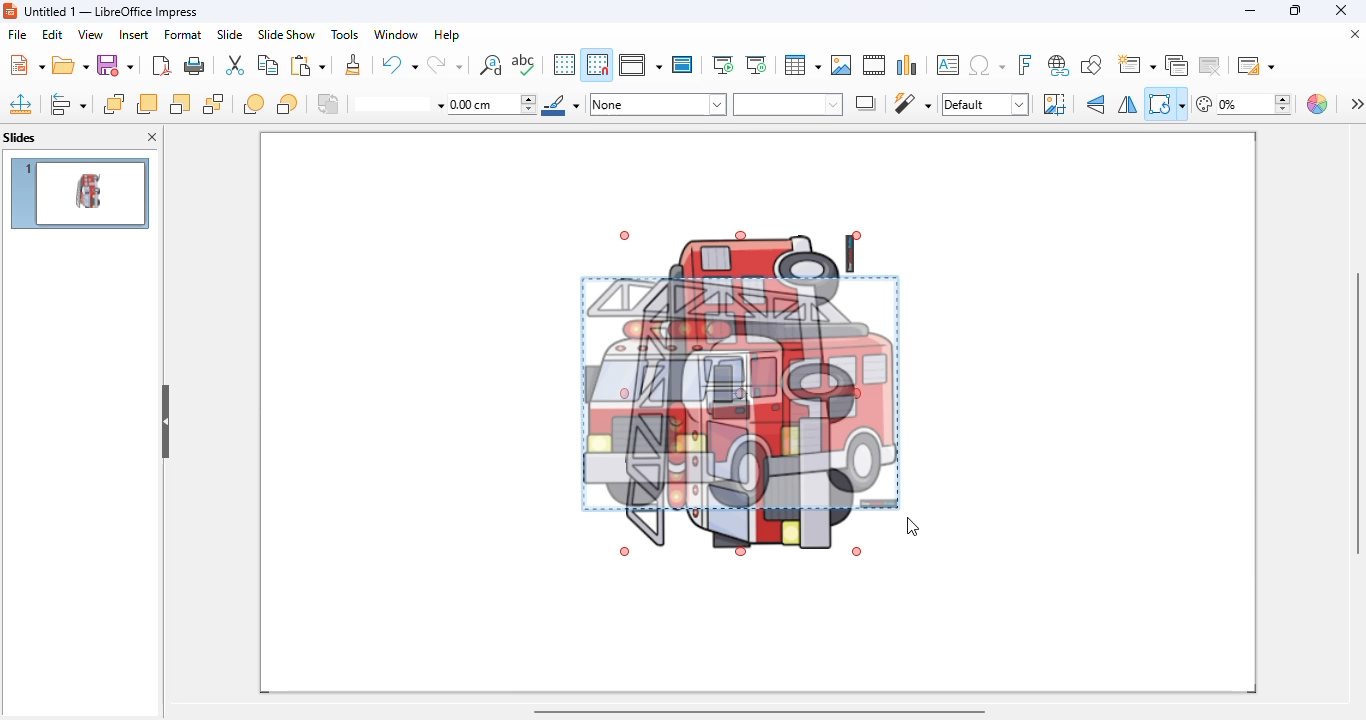 This screenshot has height=720, width=1366. Describe the element at coordinates (183, 34) in the screenshot. I see `format` at that location.